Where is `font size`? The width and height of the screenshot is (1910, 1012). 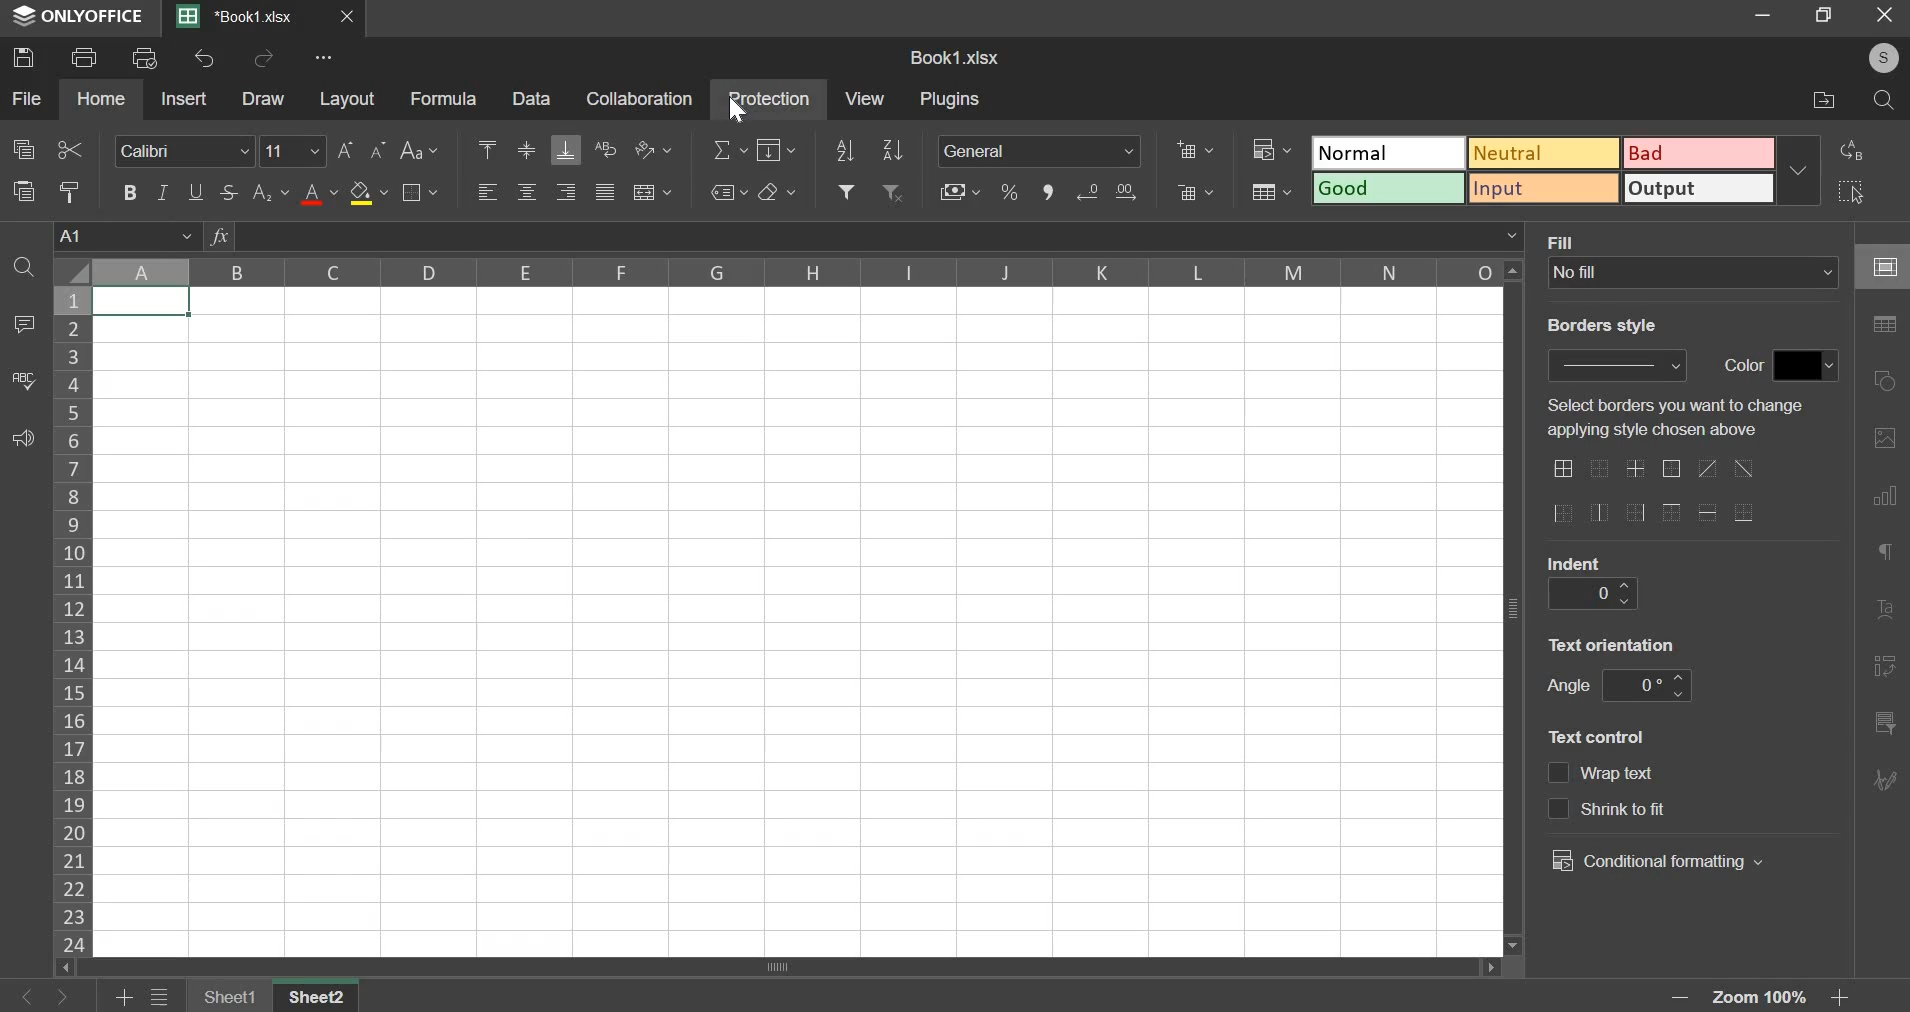 font size is located at coordinates (293, 151).